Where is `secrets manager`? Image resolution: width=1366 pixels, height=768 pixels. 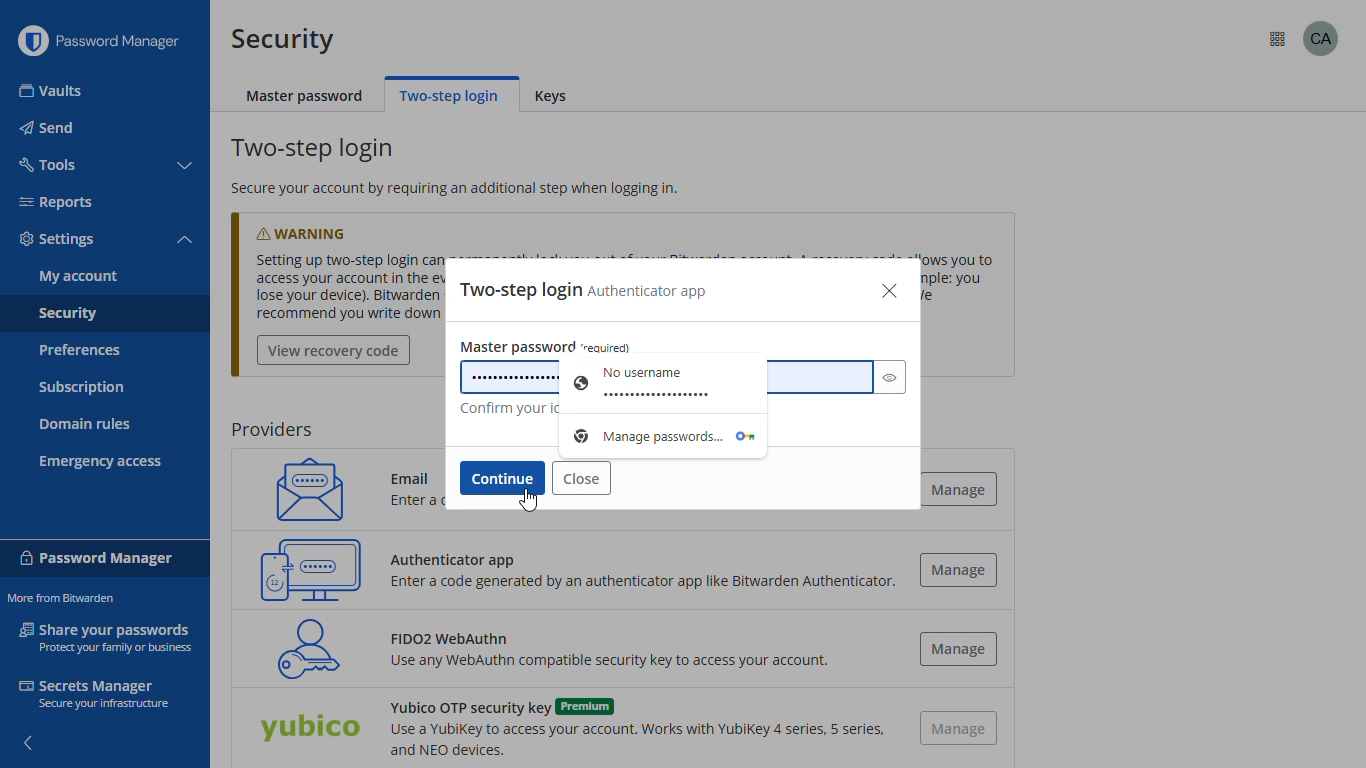
secrets manager is located at coordinates (93, 693).